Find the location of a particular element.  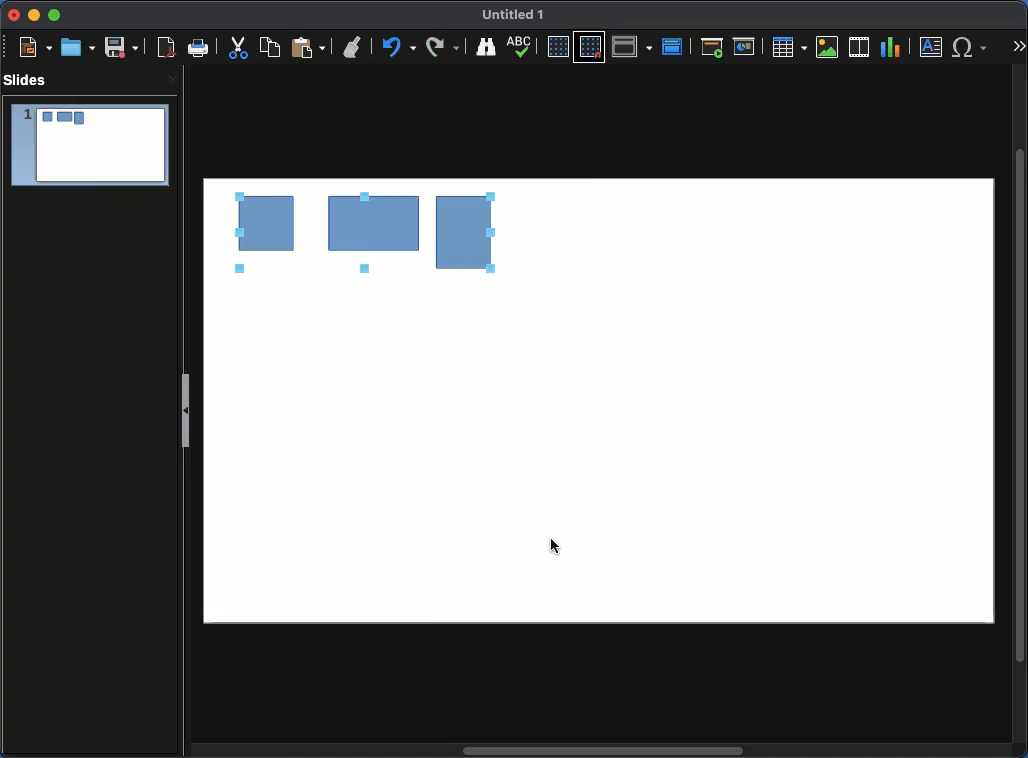

Grouped items is located at coordinates (363, 235).